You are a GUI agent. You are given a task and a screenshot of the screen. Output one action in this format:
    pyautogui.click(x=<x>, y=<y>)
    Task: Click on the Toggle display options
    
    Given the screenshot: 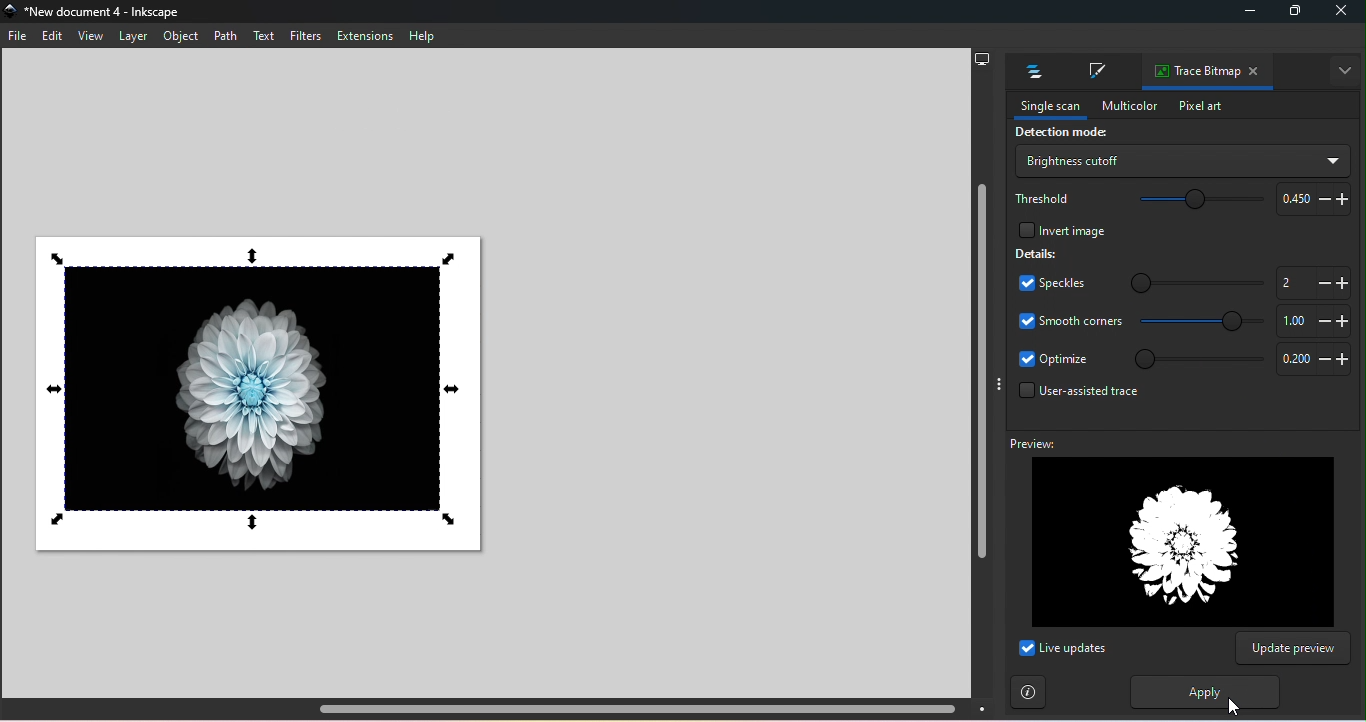 What is the action you would take?
    pyautogui.click(x=1341, y=70)
    